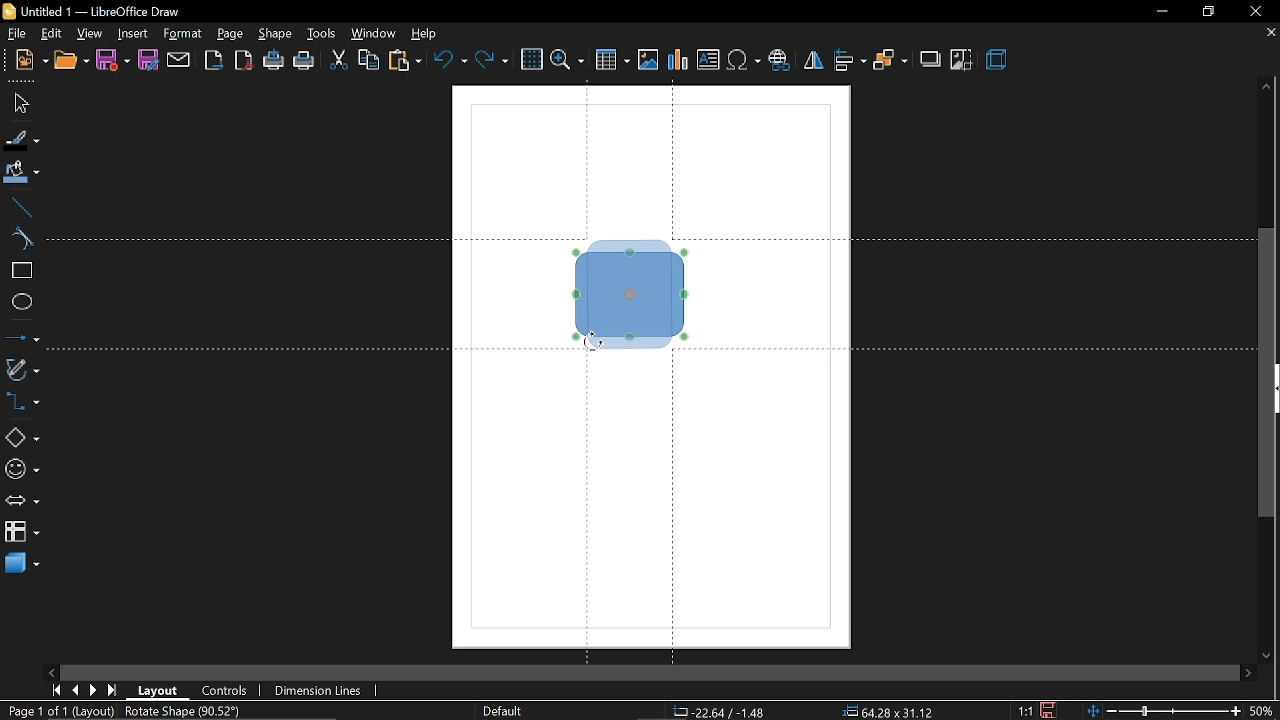 The width and height of the screenshot is (1280, 720). What do you see at coordinates (93, 11) in the screenshot?
I see `current window` at bounding box center [93, 11].